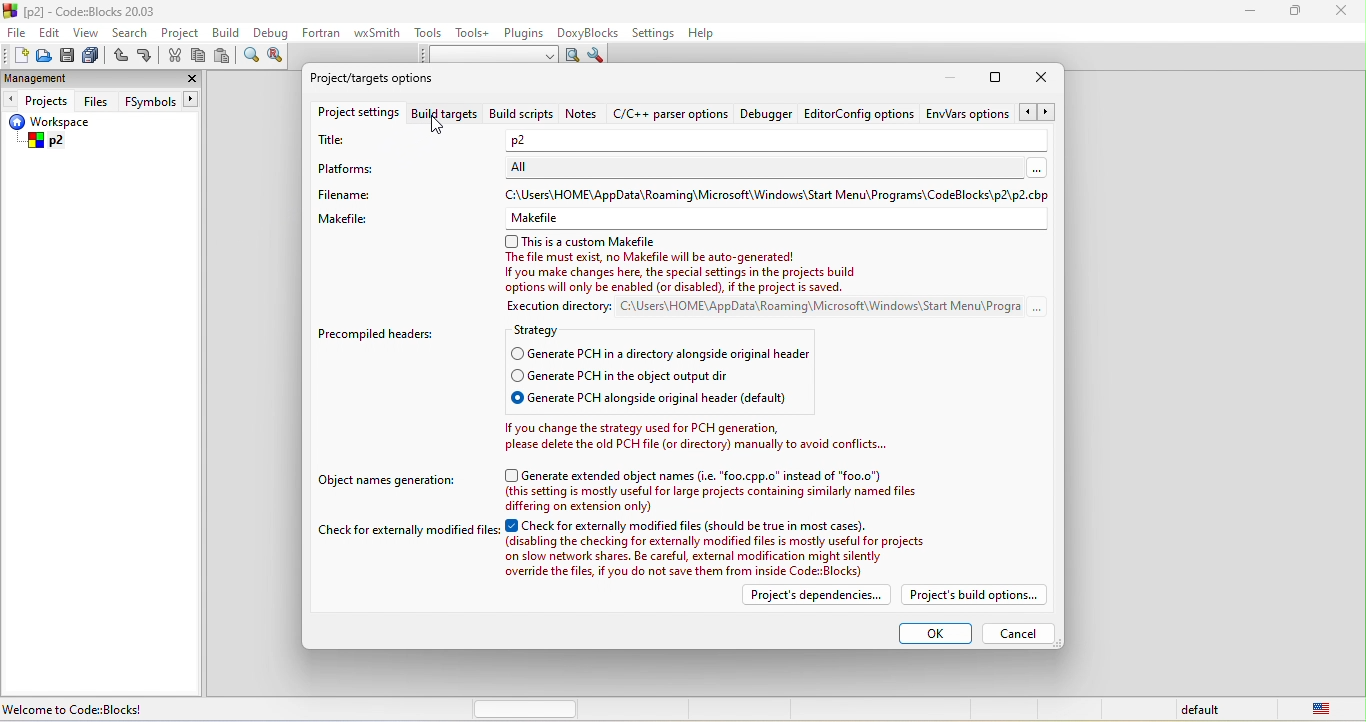 This screenshot has height=722, width=1366. I want to click on precompiled headers, so click(381, 333).